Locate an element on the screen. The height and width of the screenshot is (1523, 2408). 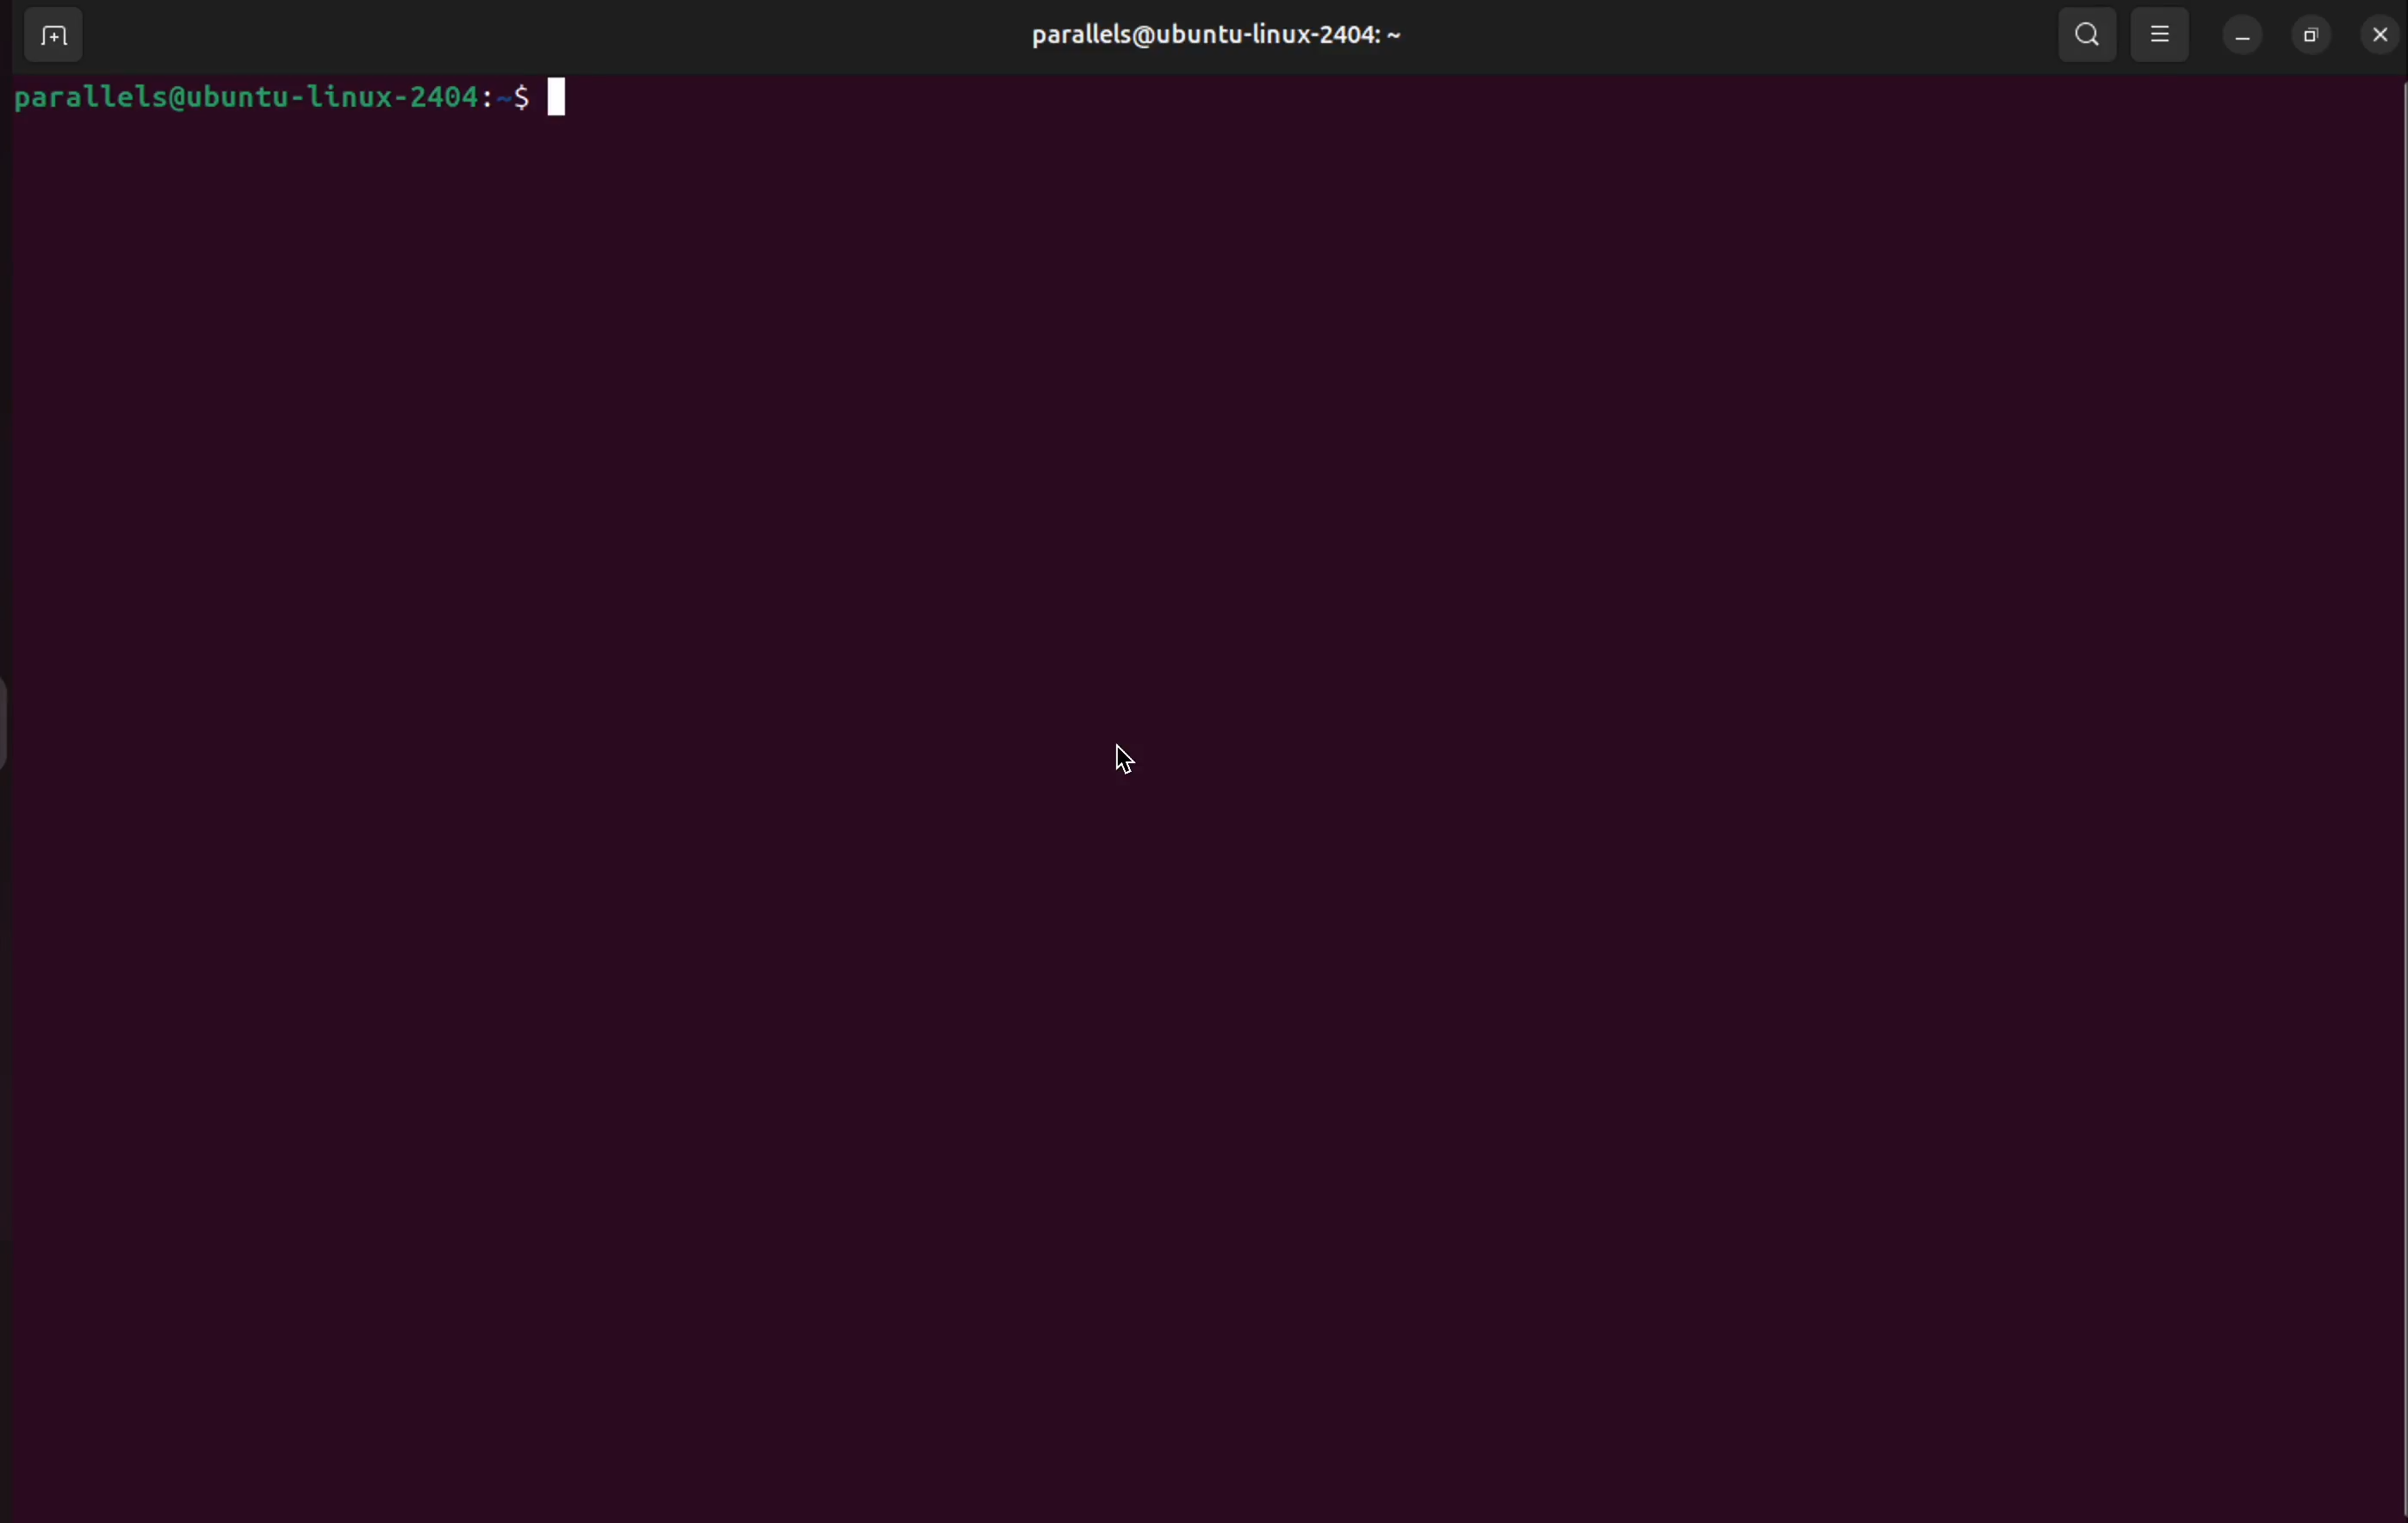
parallels@ubuntu-linux-2404: ~$ is located at coordinates (295, 100).